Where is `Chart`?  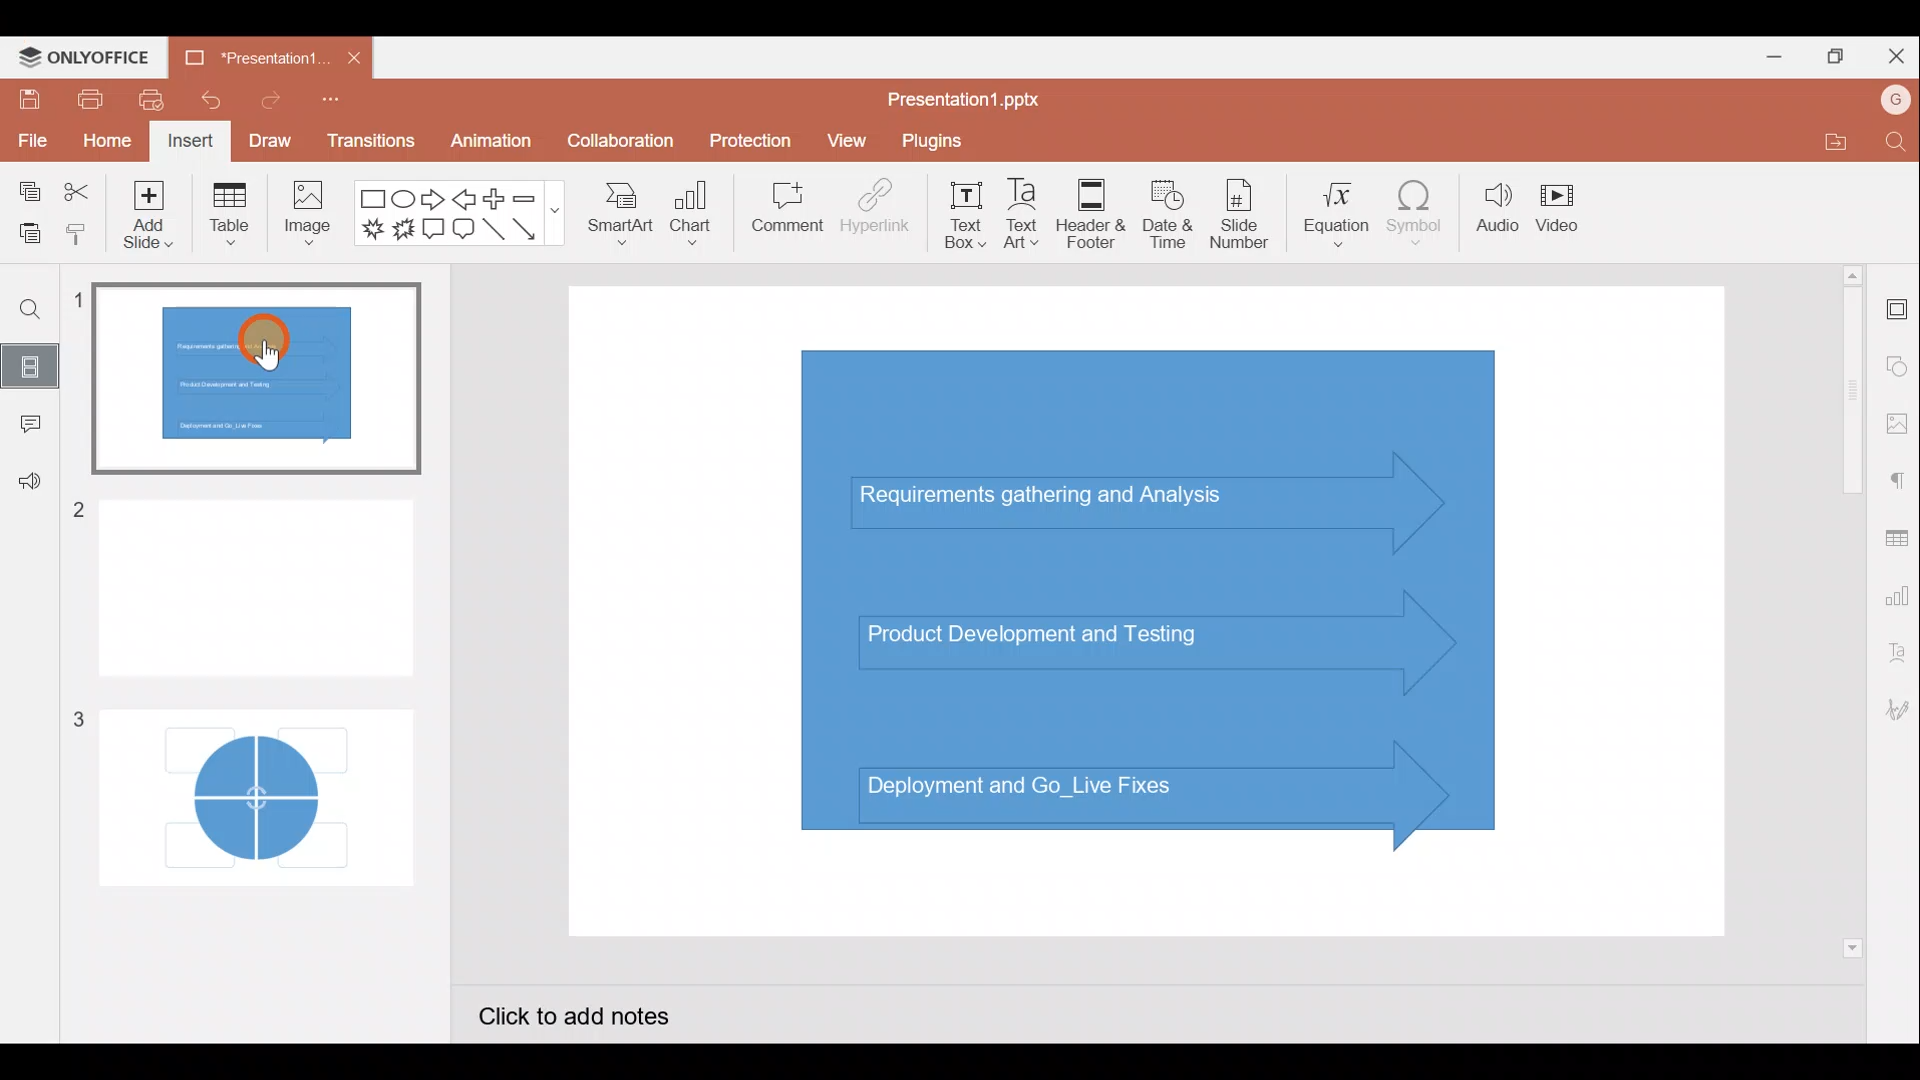 Chart is located at coordinates (696, 219).